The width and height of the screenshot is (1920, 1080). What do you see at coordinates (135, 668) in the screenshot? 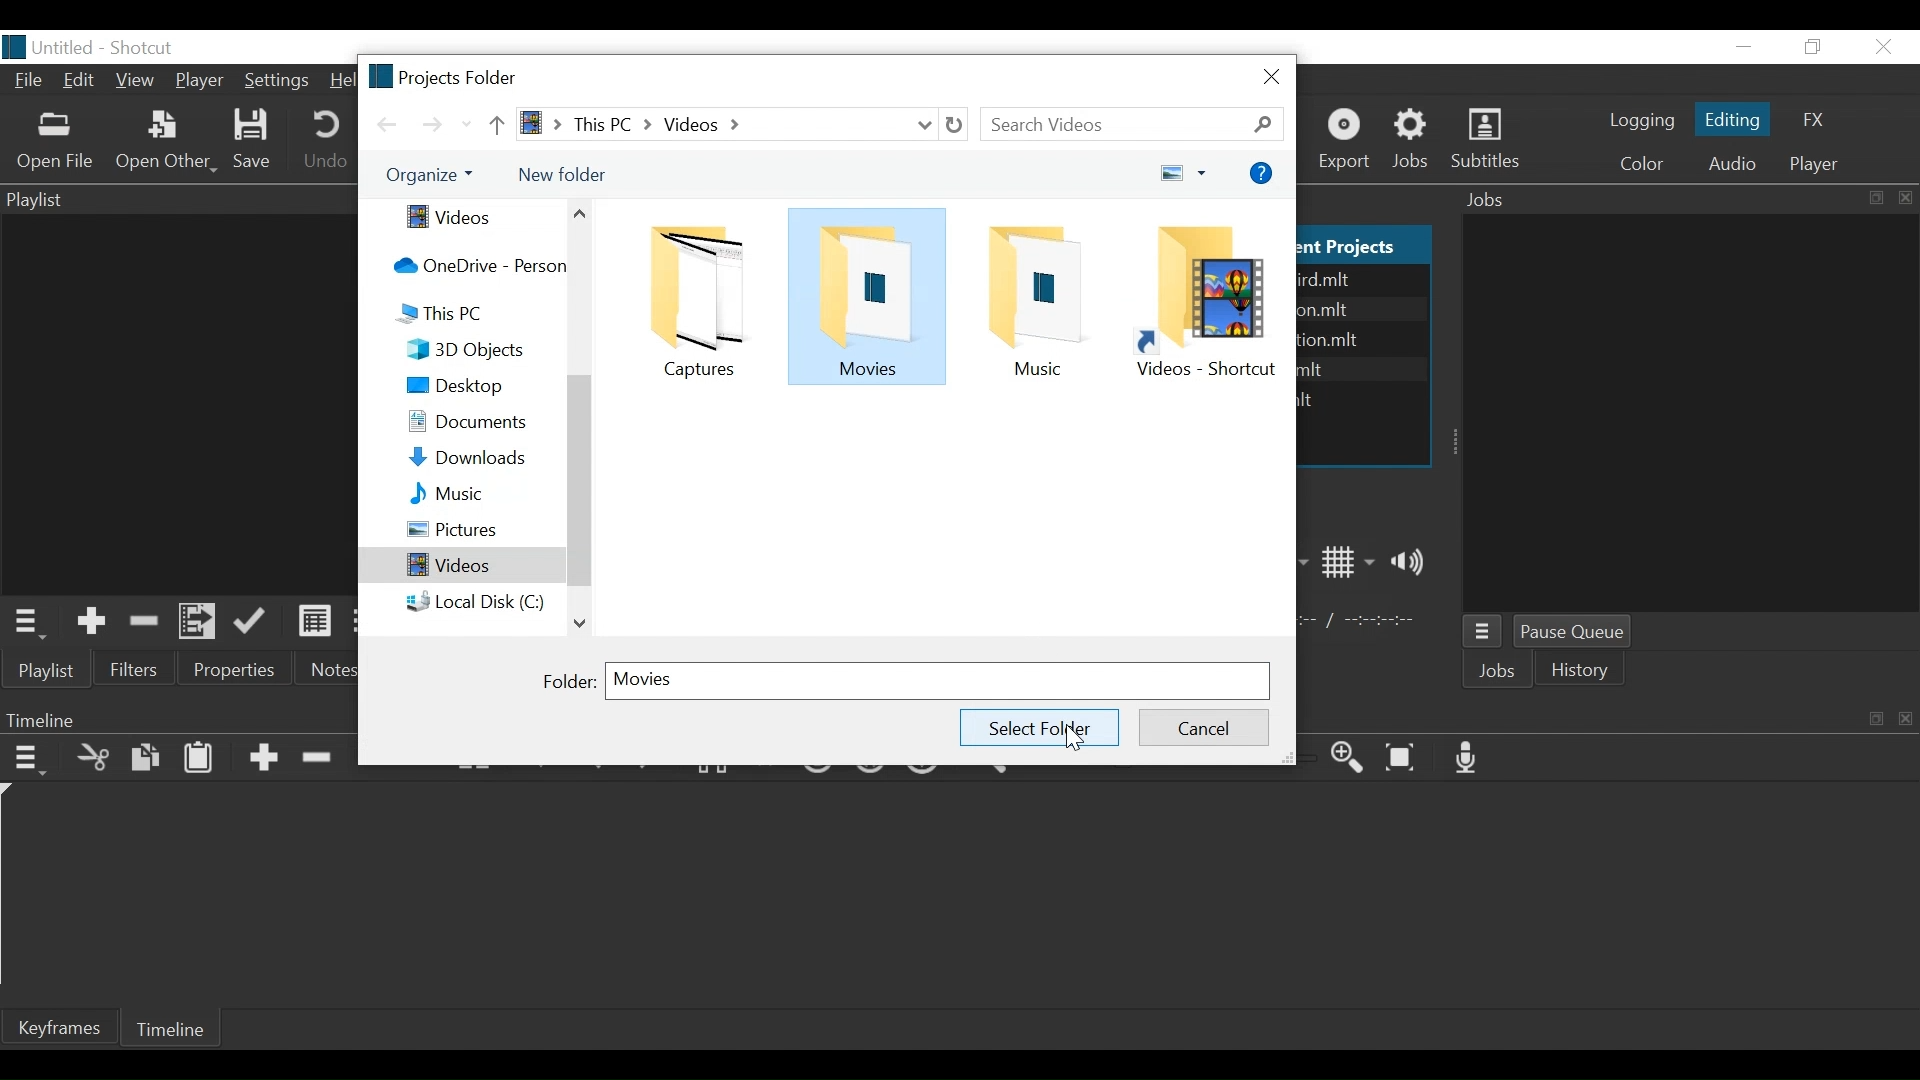
I see `Filters` at bounding box center [135, 668].